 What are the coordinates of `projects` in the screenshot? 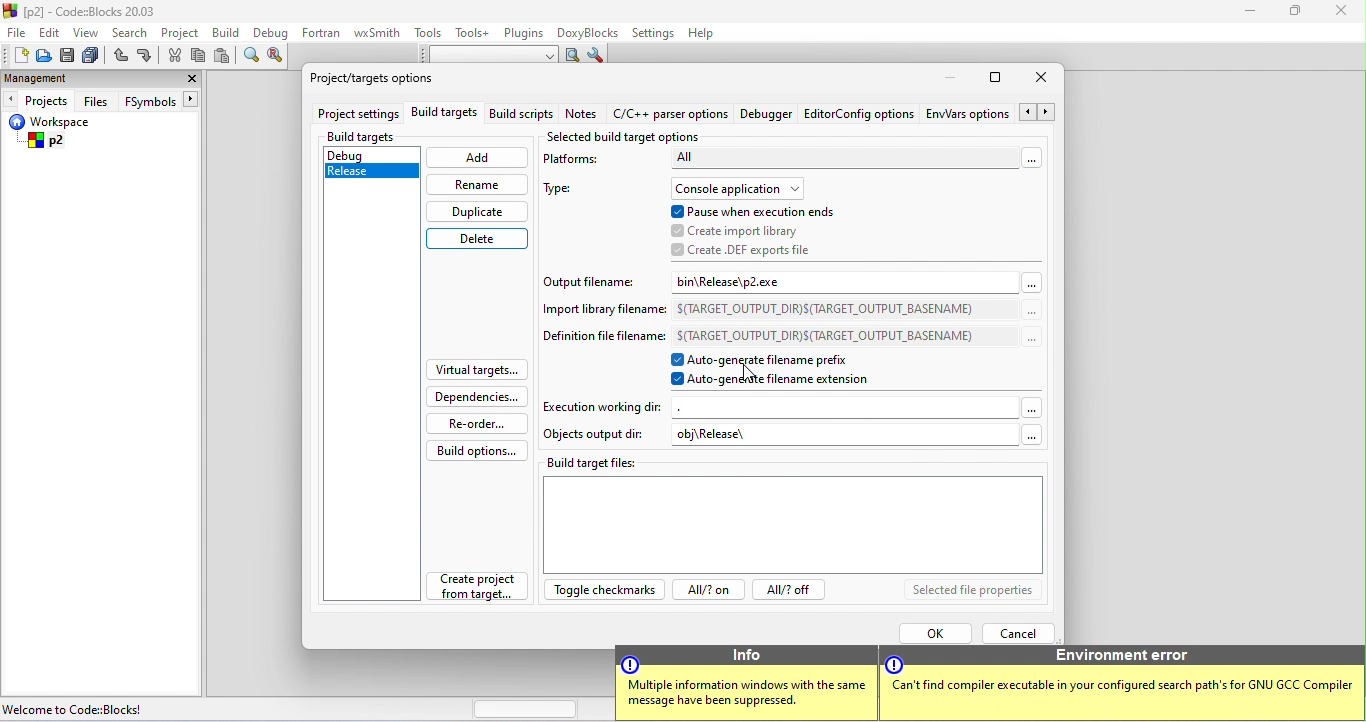 It's located at (39, 101).